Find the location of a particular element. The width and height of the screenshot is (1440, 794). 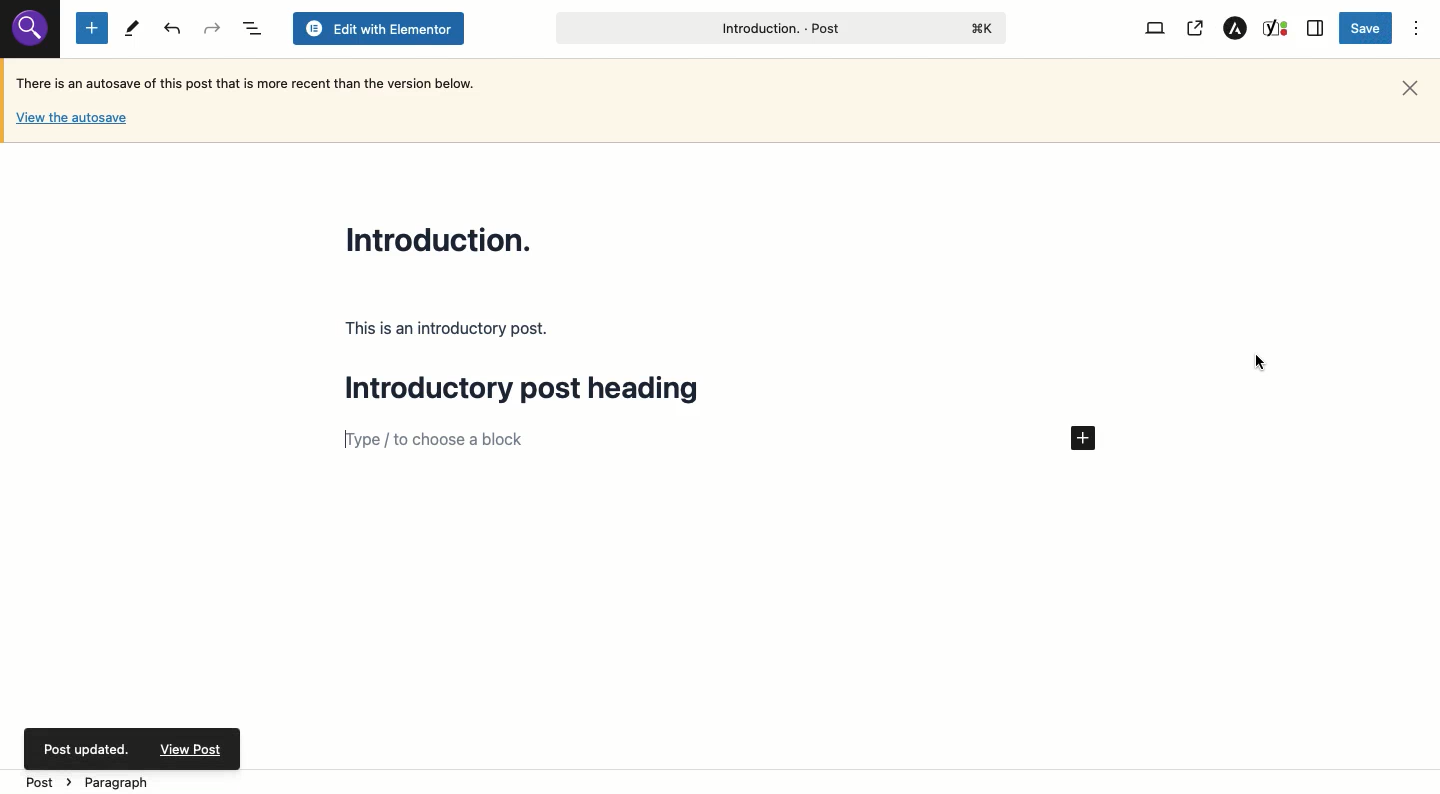

Yoast is located at coordinates (1277, 29).